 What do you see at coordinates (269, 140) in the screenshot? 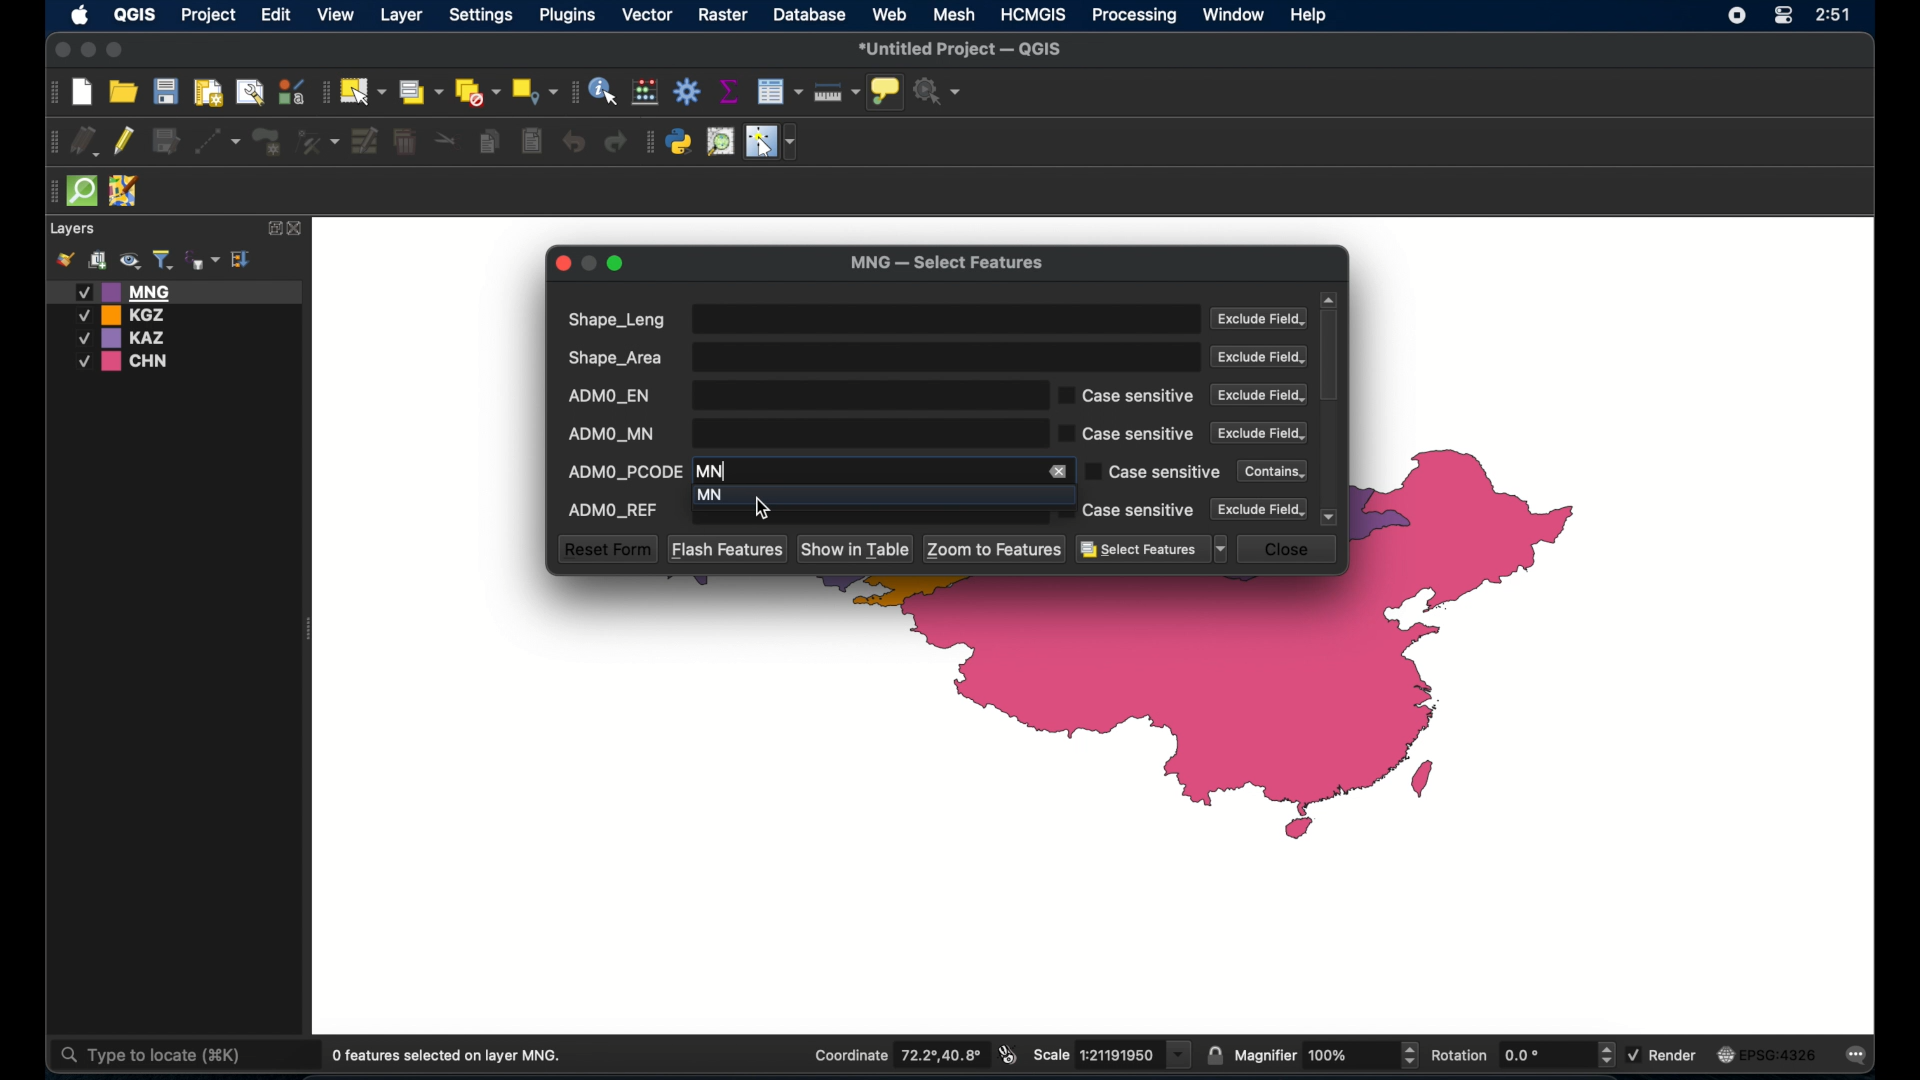
I see `add polygon feature` at bounding box center [269, 140].